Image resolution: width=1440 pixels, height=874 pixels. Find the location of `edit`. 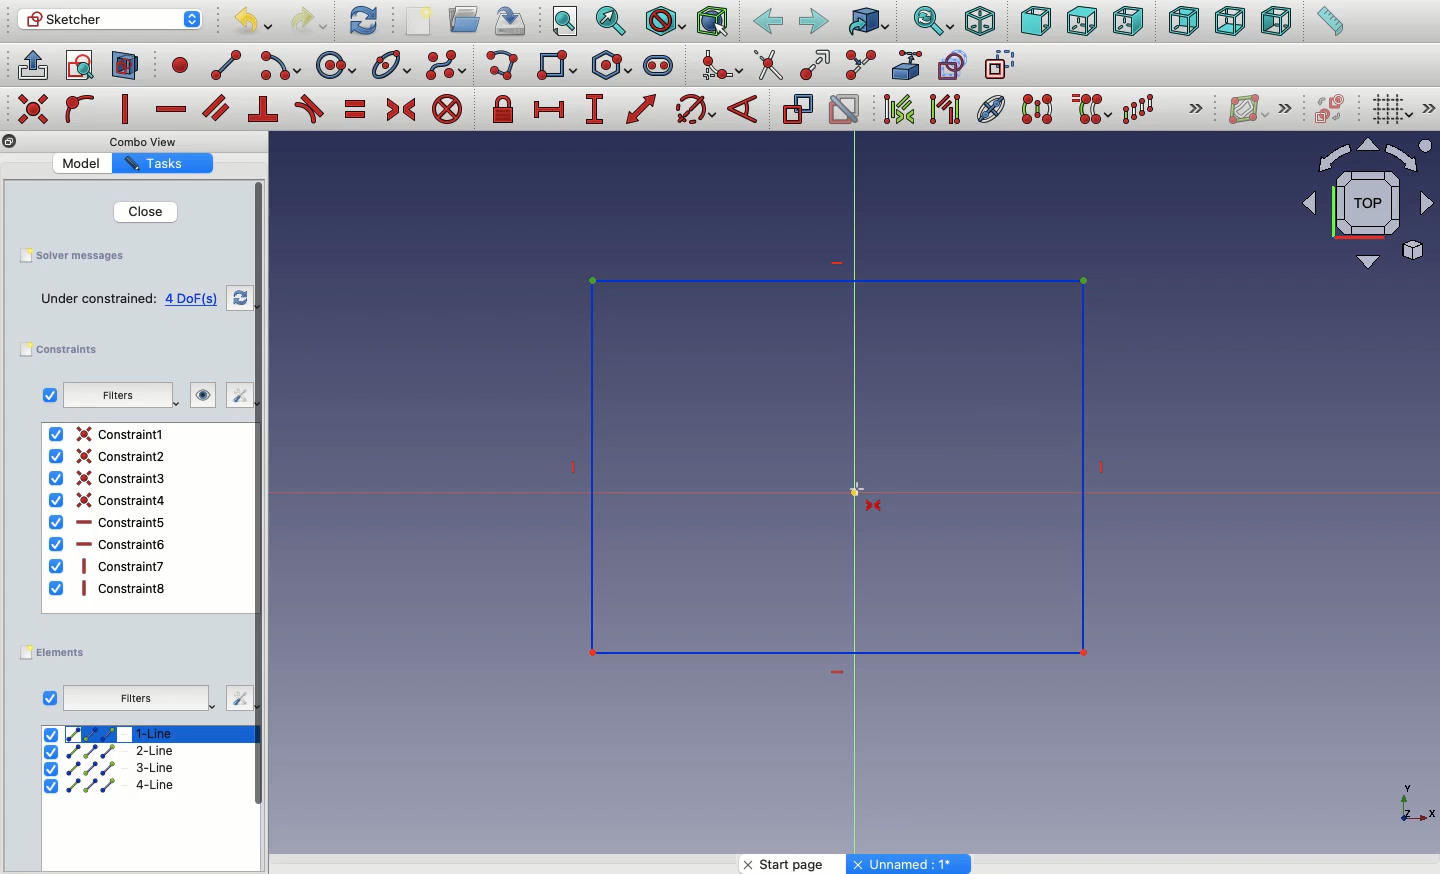

edit is located at coordinates (231, 395).